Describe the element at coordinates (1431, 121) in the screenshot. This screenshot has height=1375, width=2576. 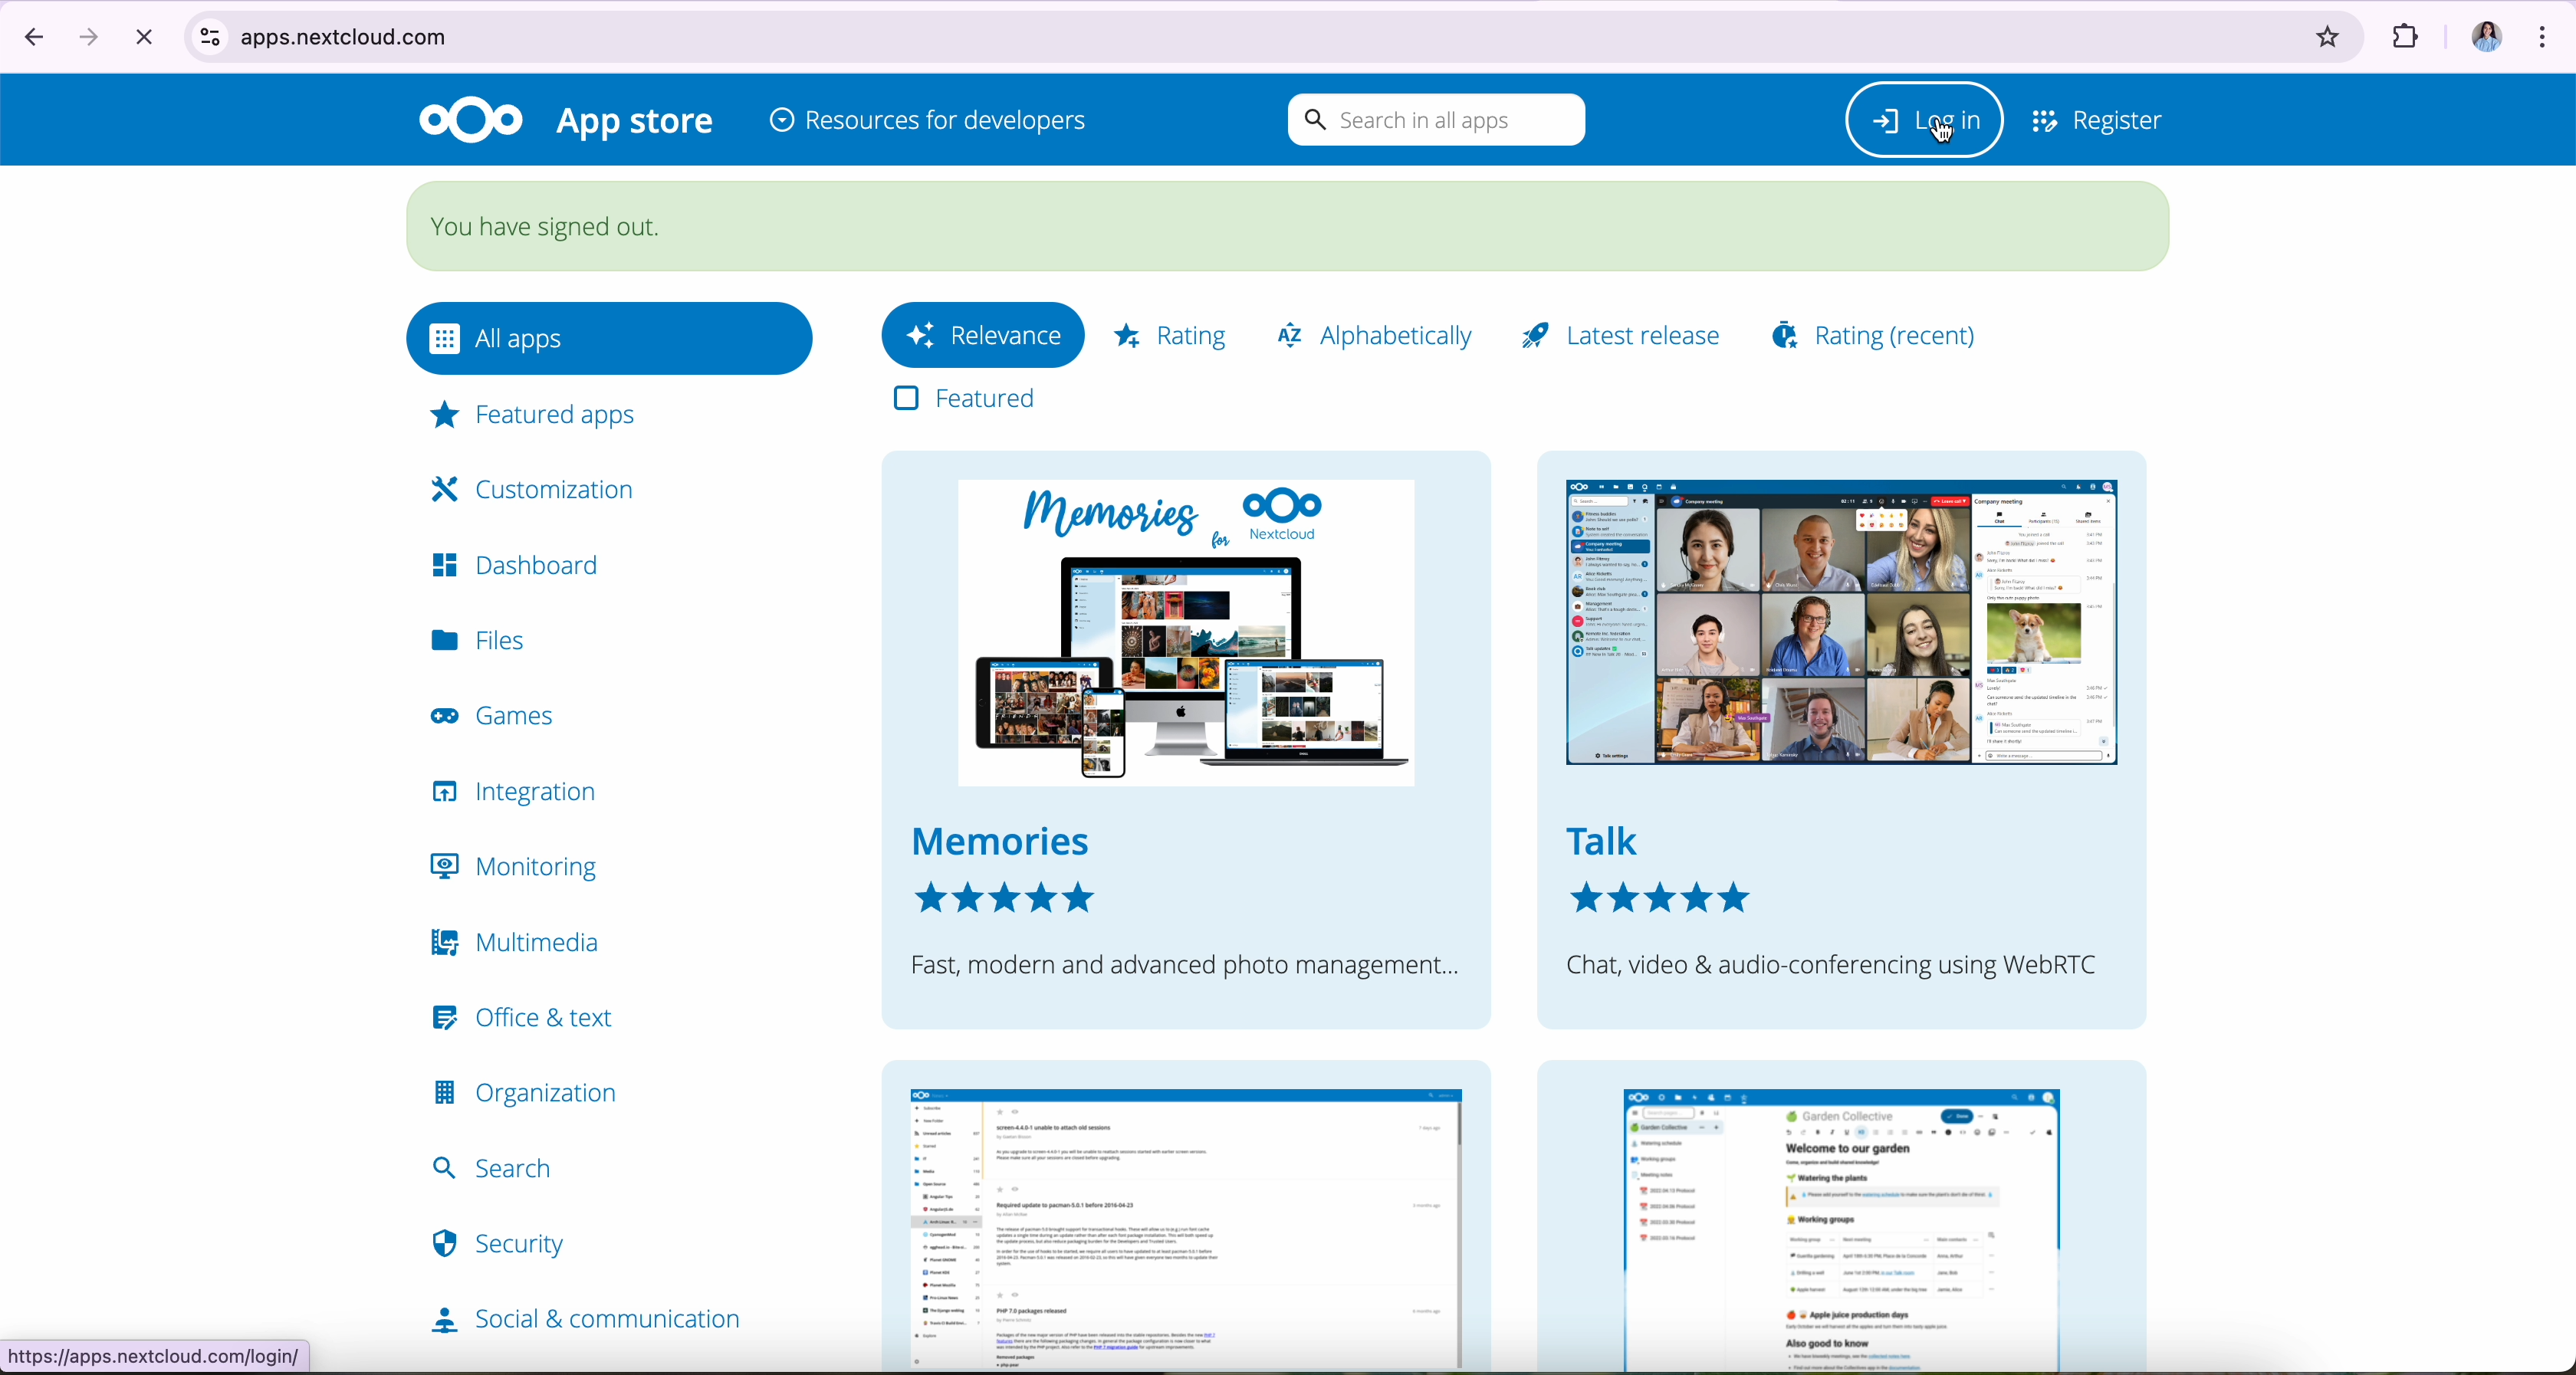
I see `search bar` at that location.